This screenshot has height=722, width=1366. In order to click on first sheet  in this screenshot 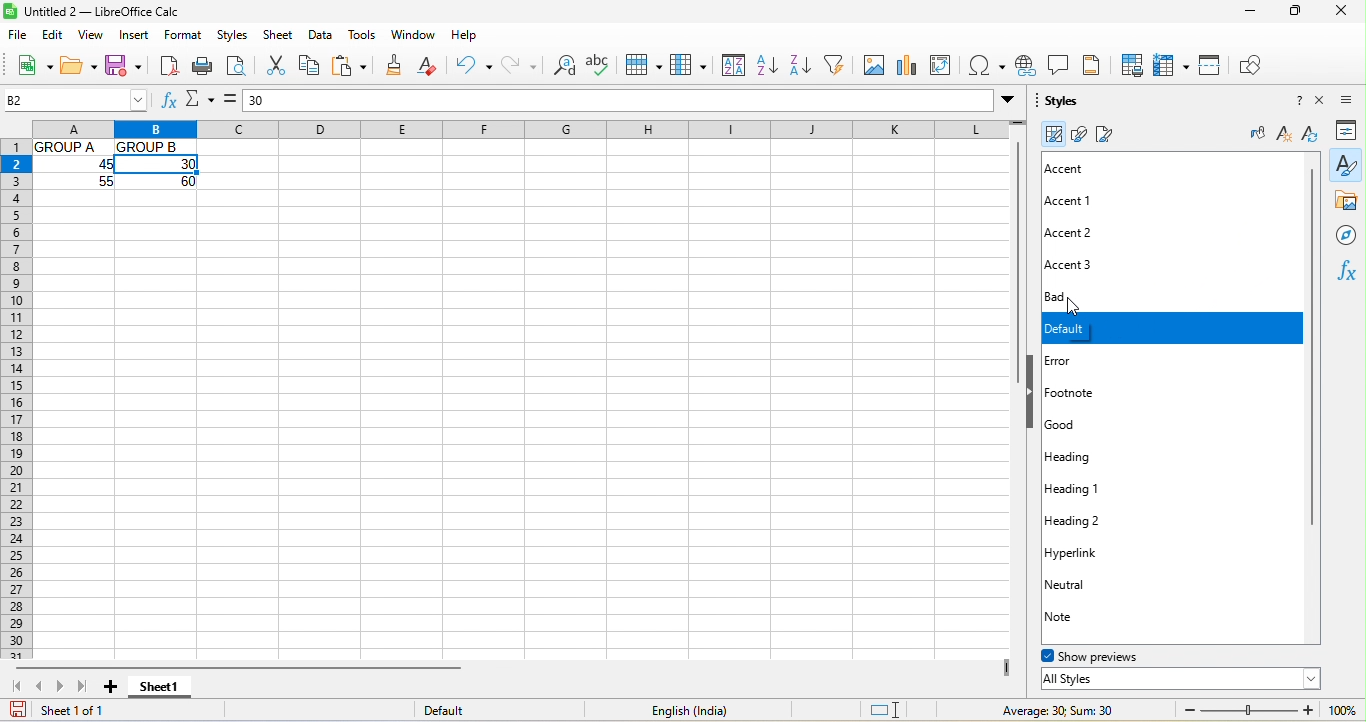, I will do `click(16, 687)`.